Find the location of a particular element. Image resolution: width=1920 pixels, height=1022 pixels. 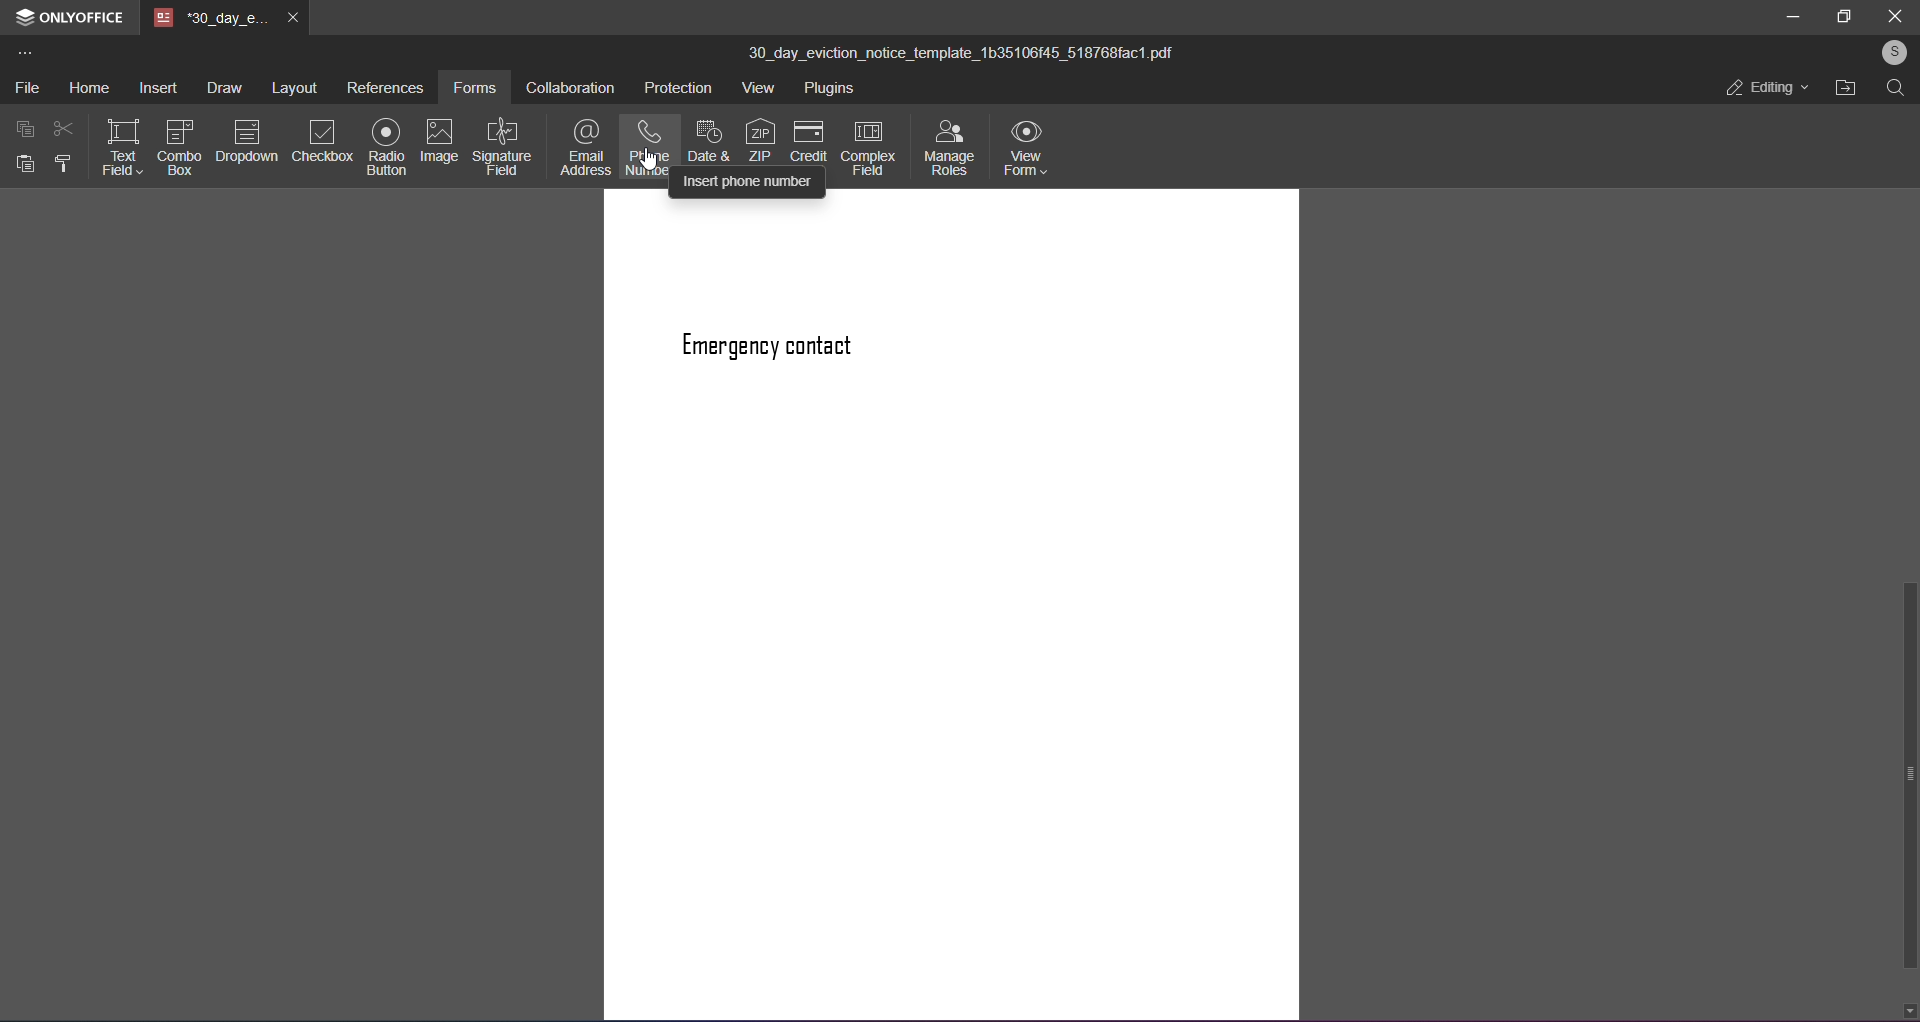

insert phone number is located at coordinates (748, 186).